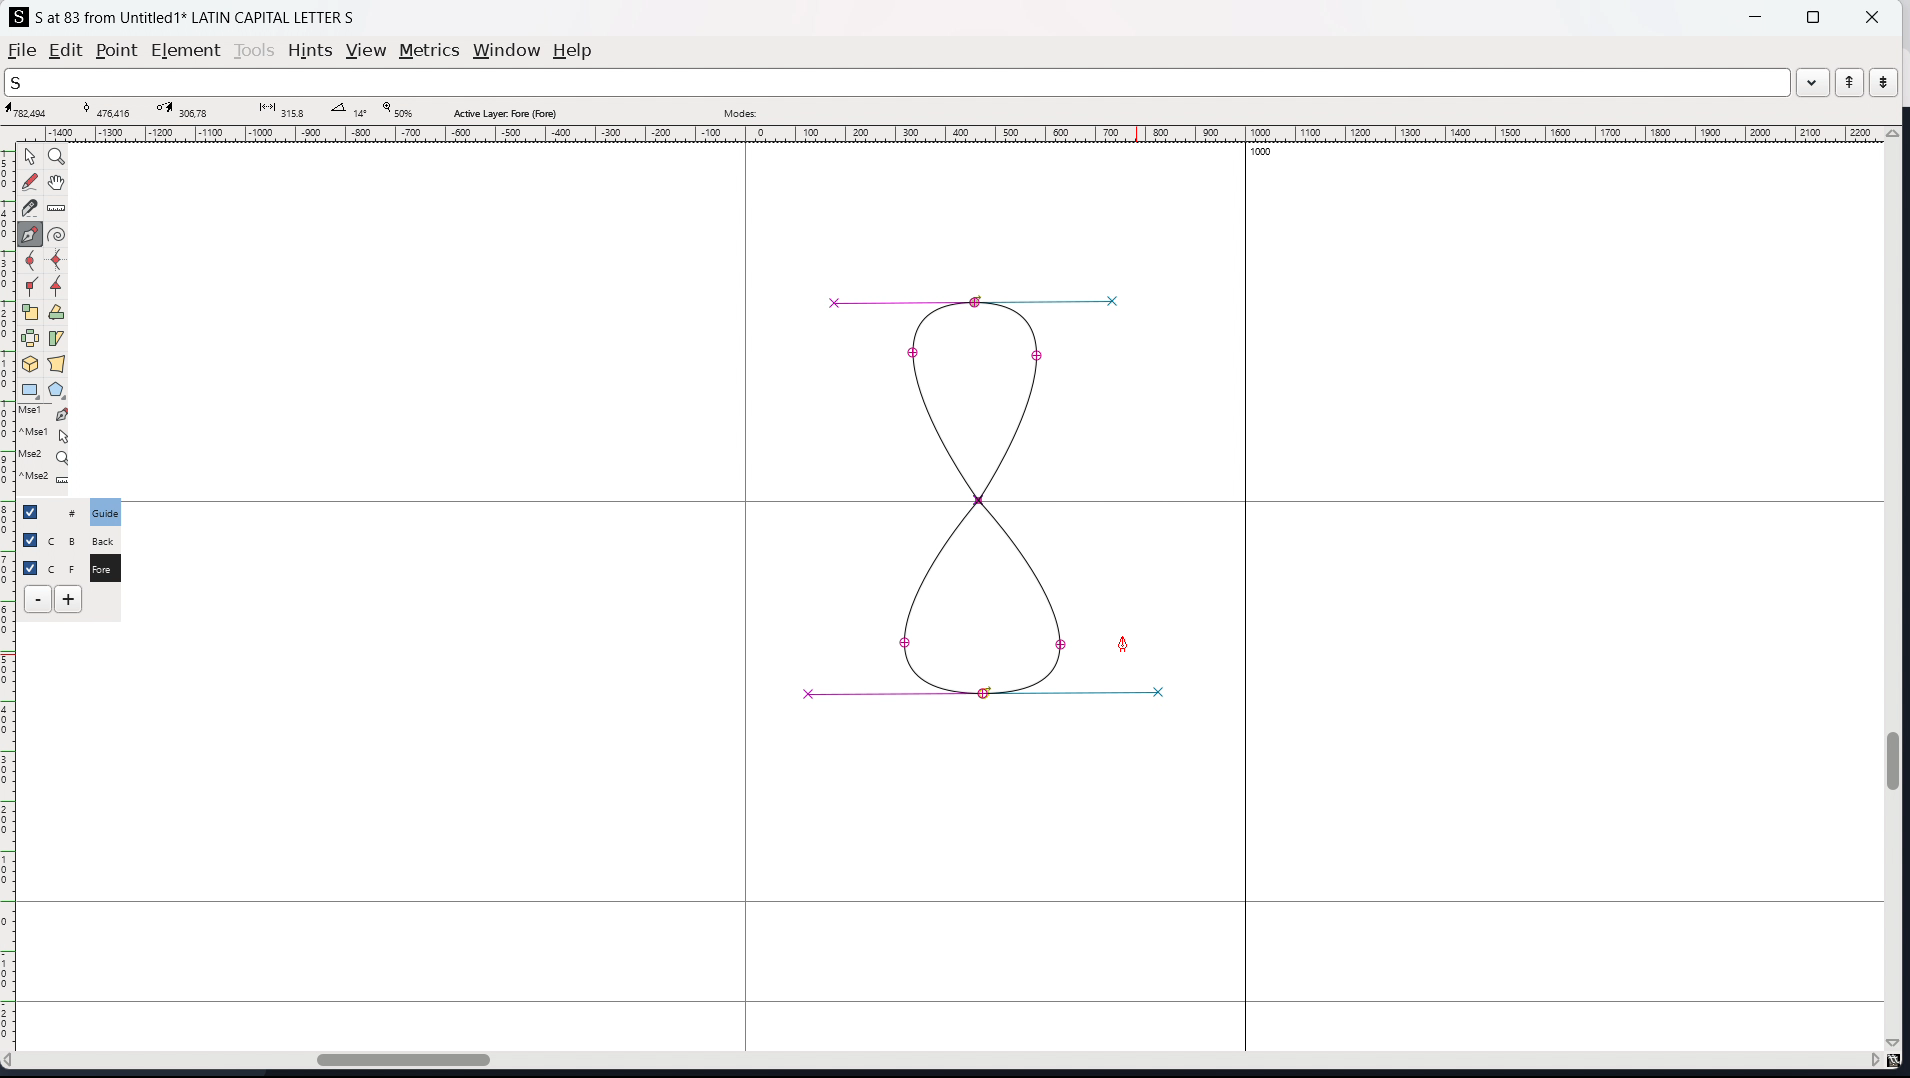 Image resolution: width=1910 pixels, height=1078 pixels. Describe the element at coordinates (506, 51) in the screenshot. I see `window` at that location.